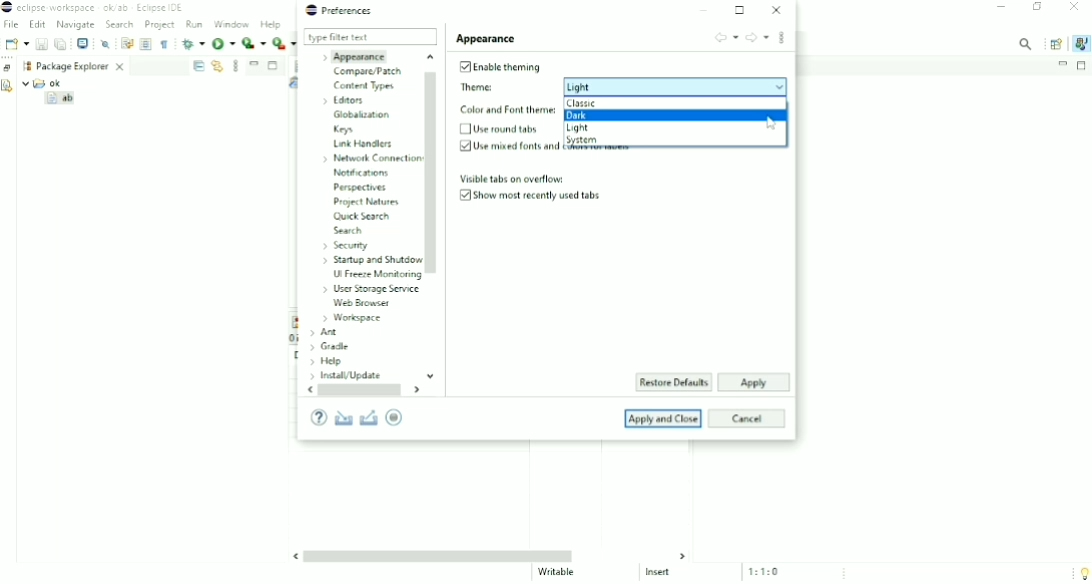 This screenshot has height=584, width=1092. What do you see at coordinates (82, 65) in the screenshot?
I see `Package Explorer` at bounding box center [82, 65].